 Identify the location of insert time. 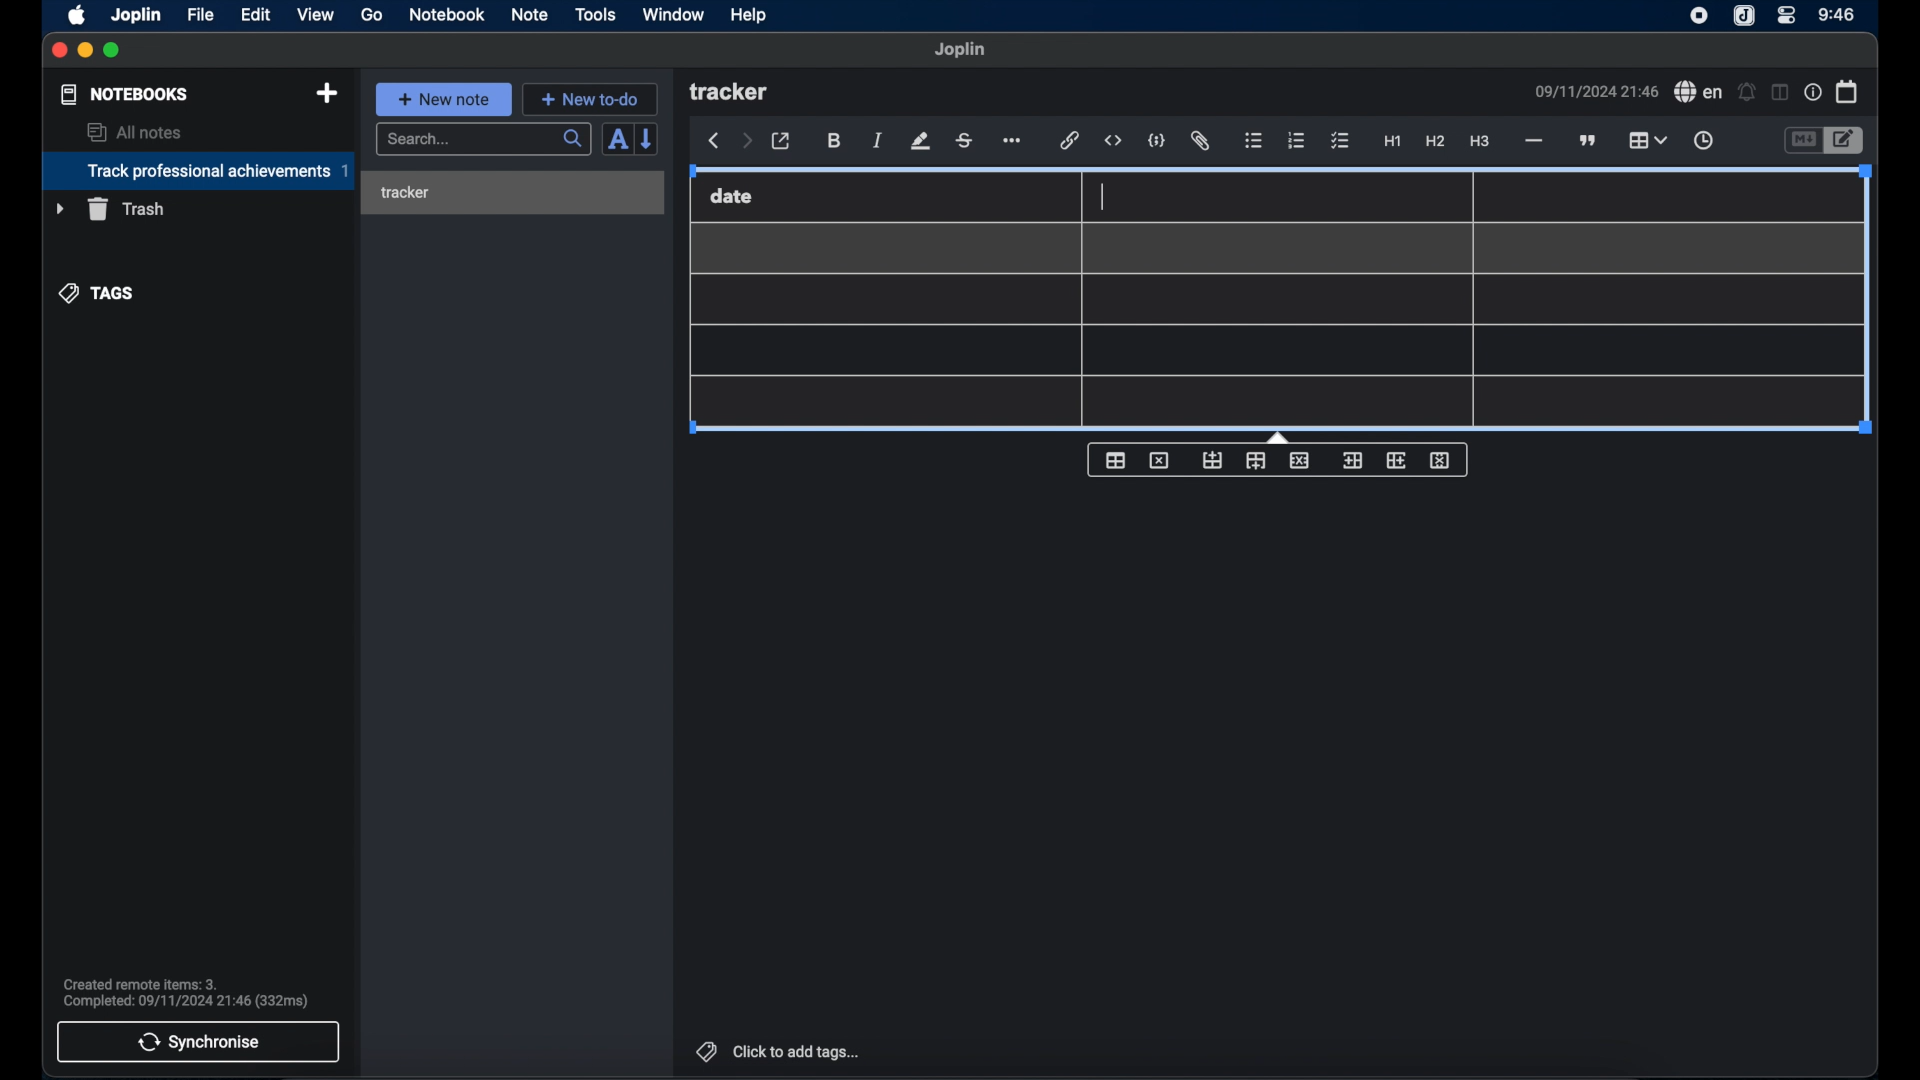
(1703, 141).